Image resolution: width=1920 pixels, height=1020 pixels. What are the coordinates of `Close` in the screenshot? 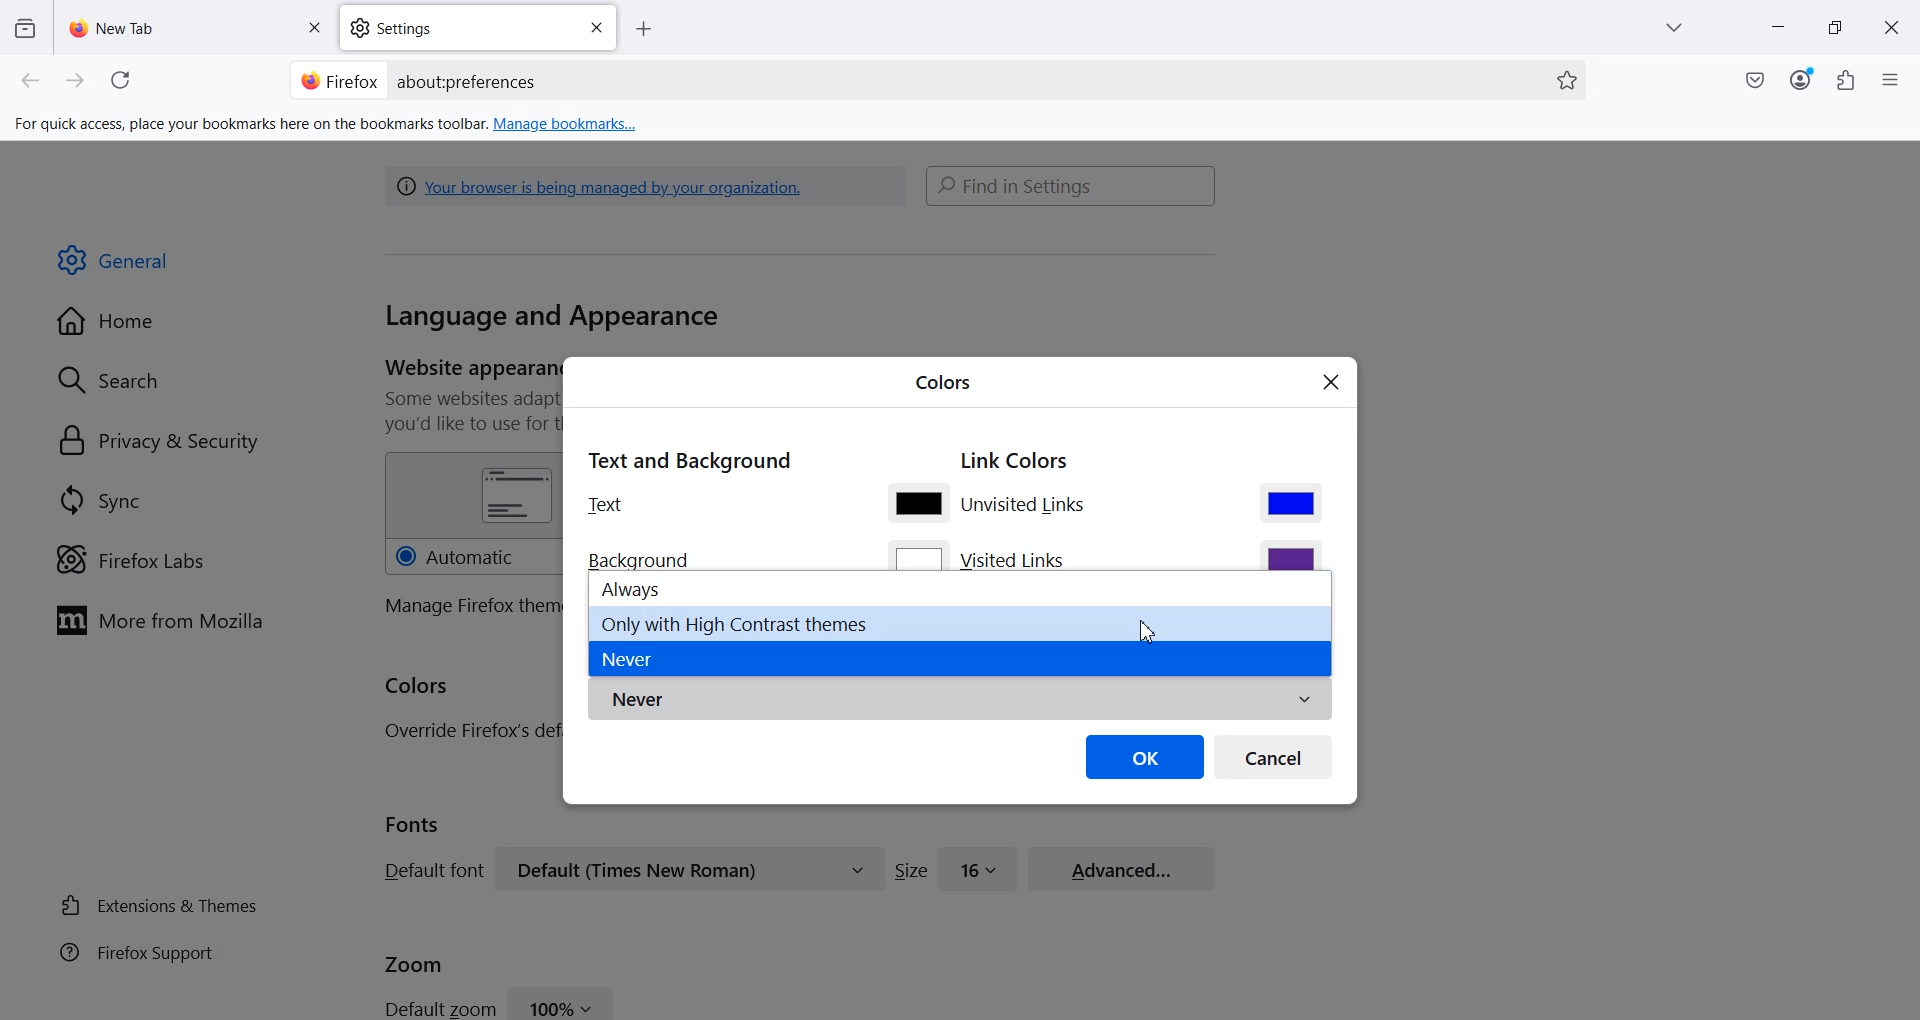 It's located at (596, 28).